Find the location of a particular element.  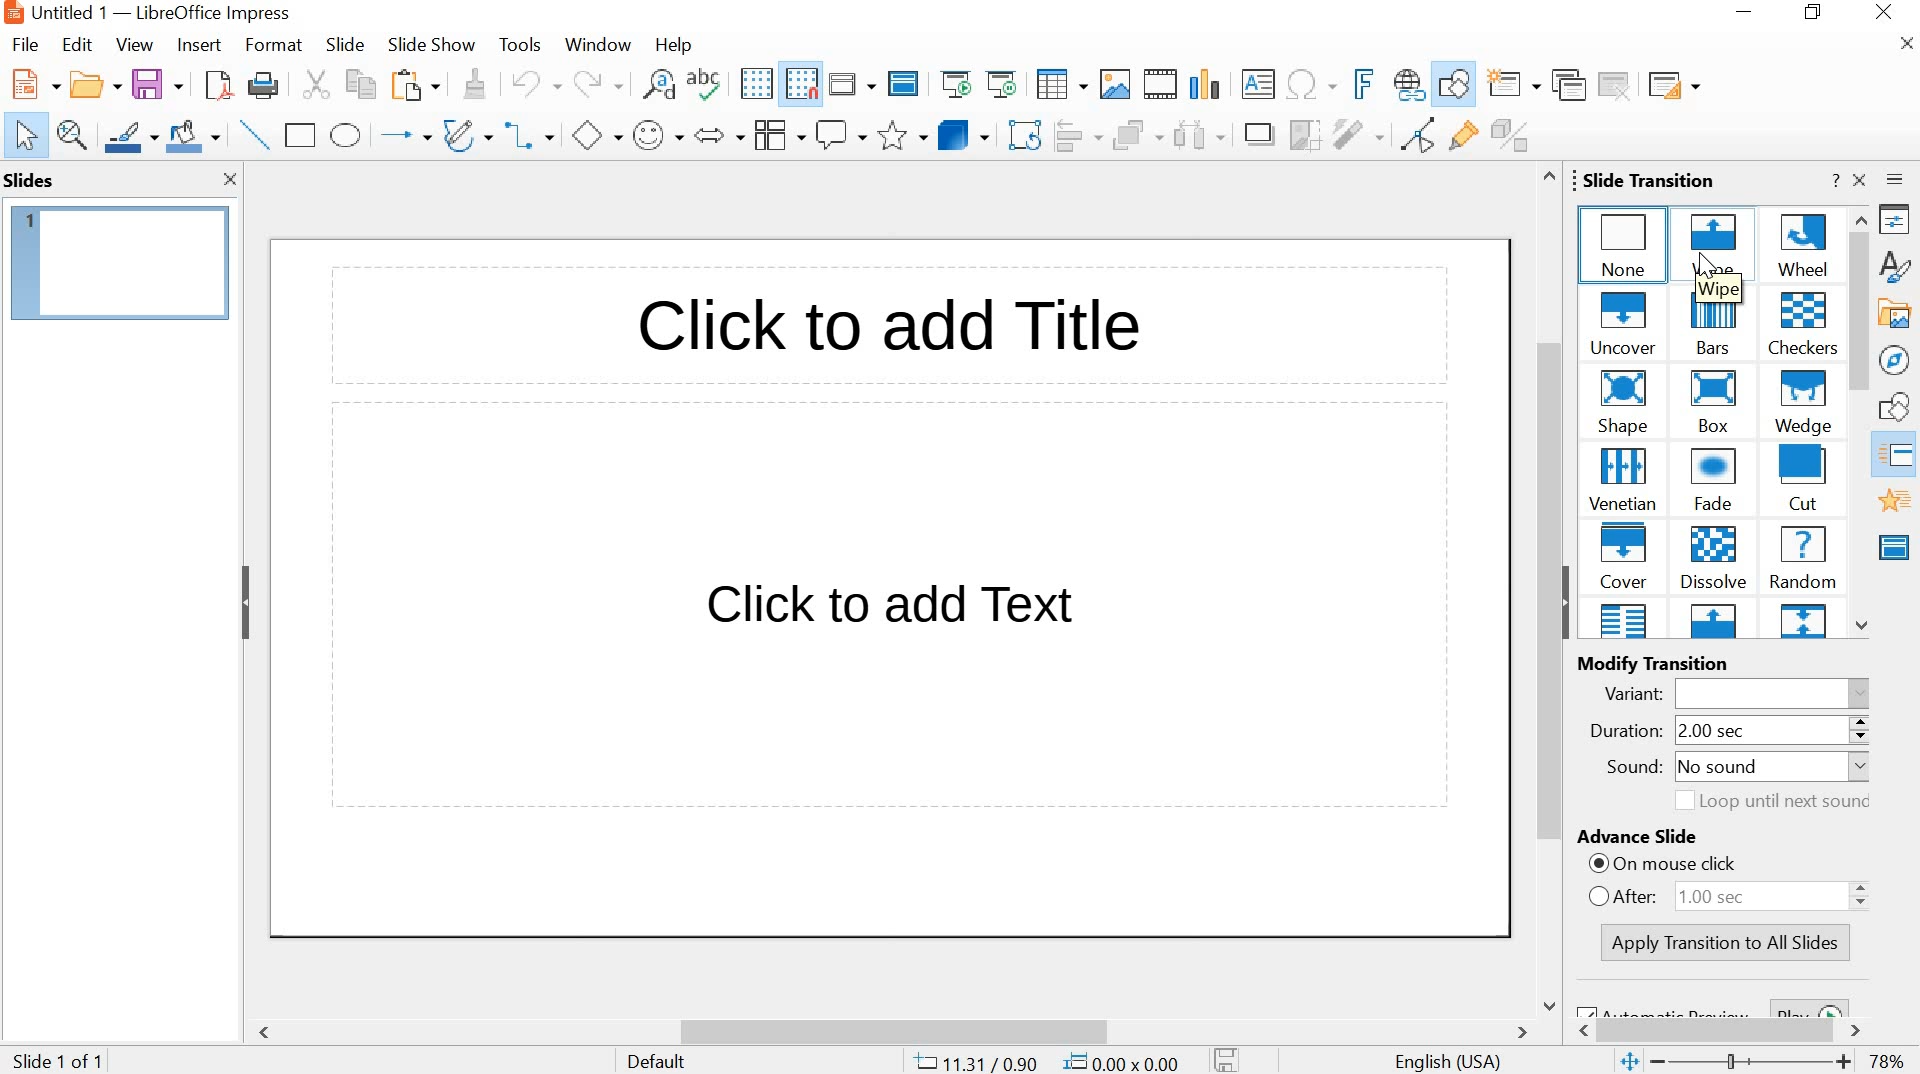

Master slides is located at coordinates (1898, 545).